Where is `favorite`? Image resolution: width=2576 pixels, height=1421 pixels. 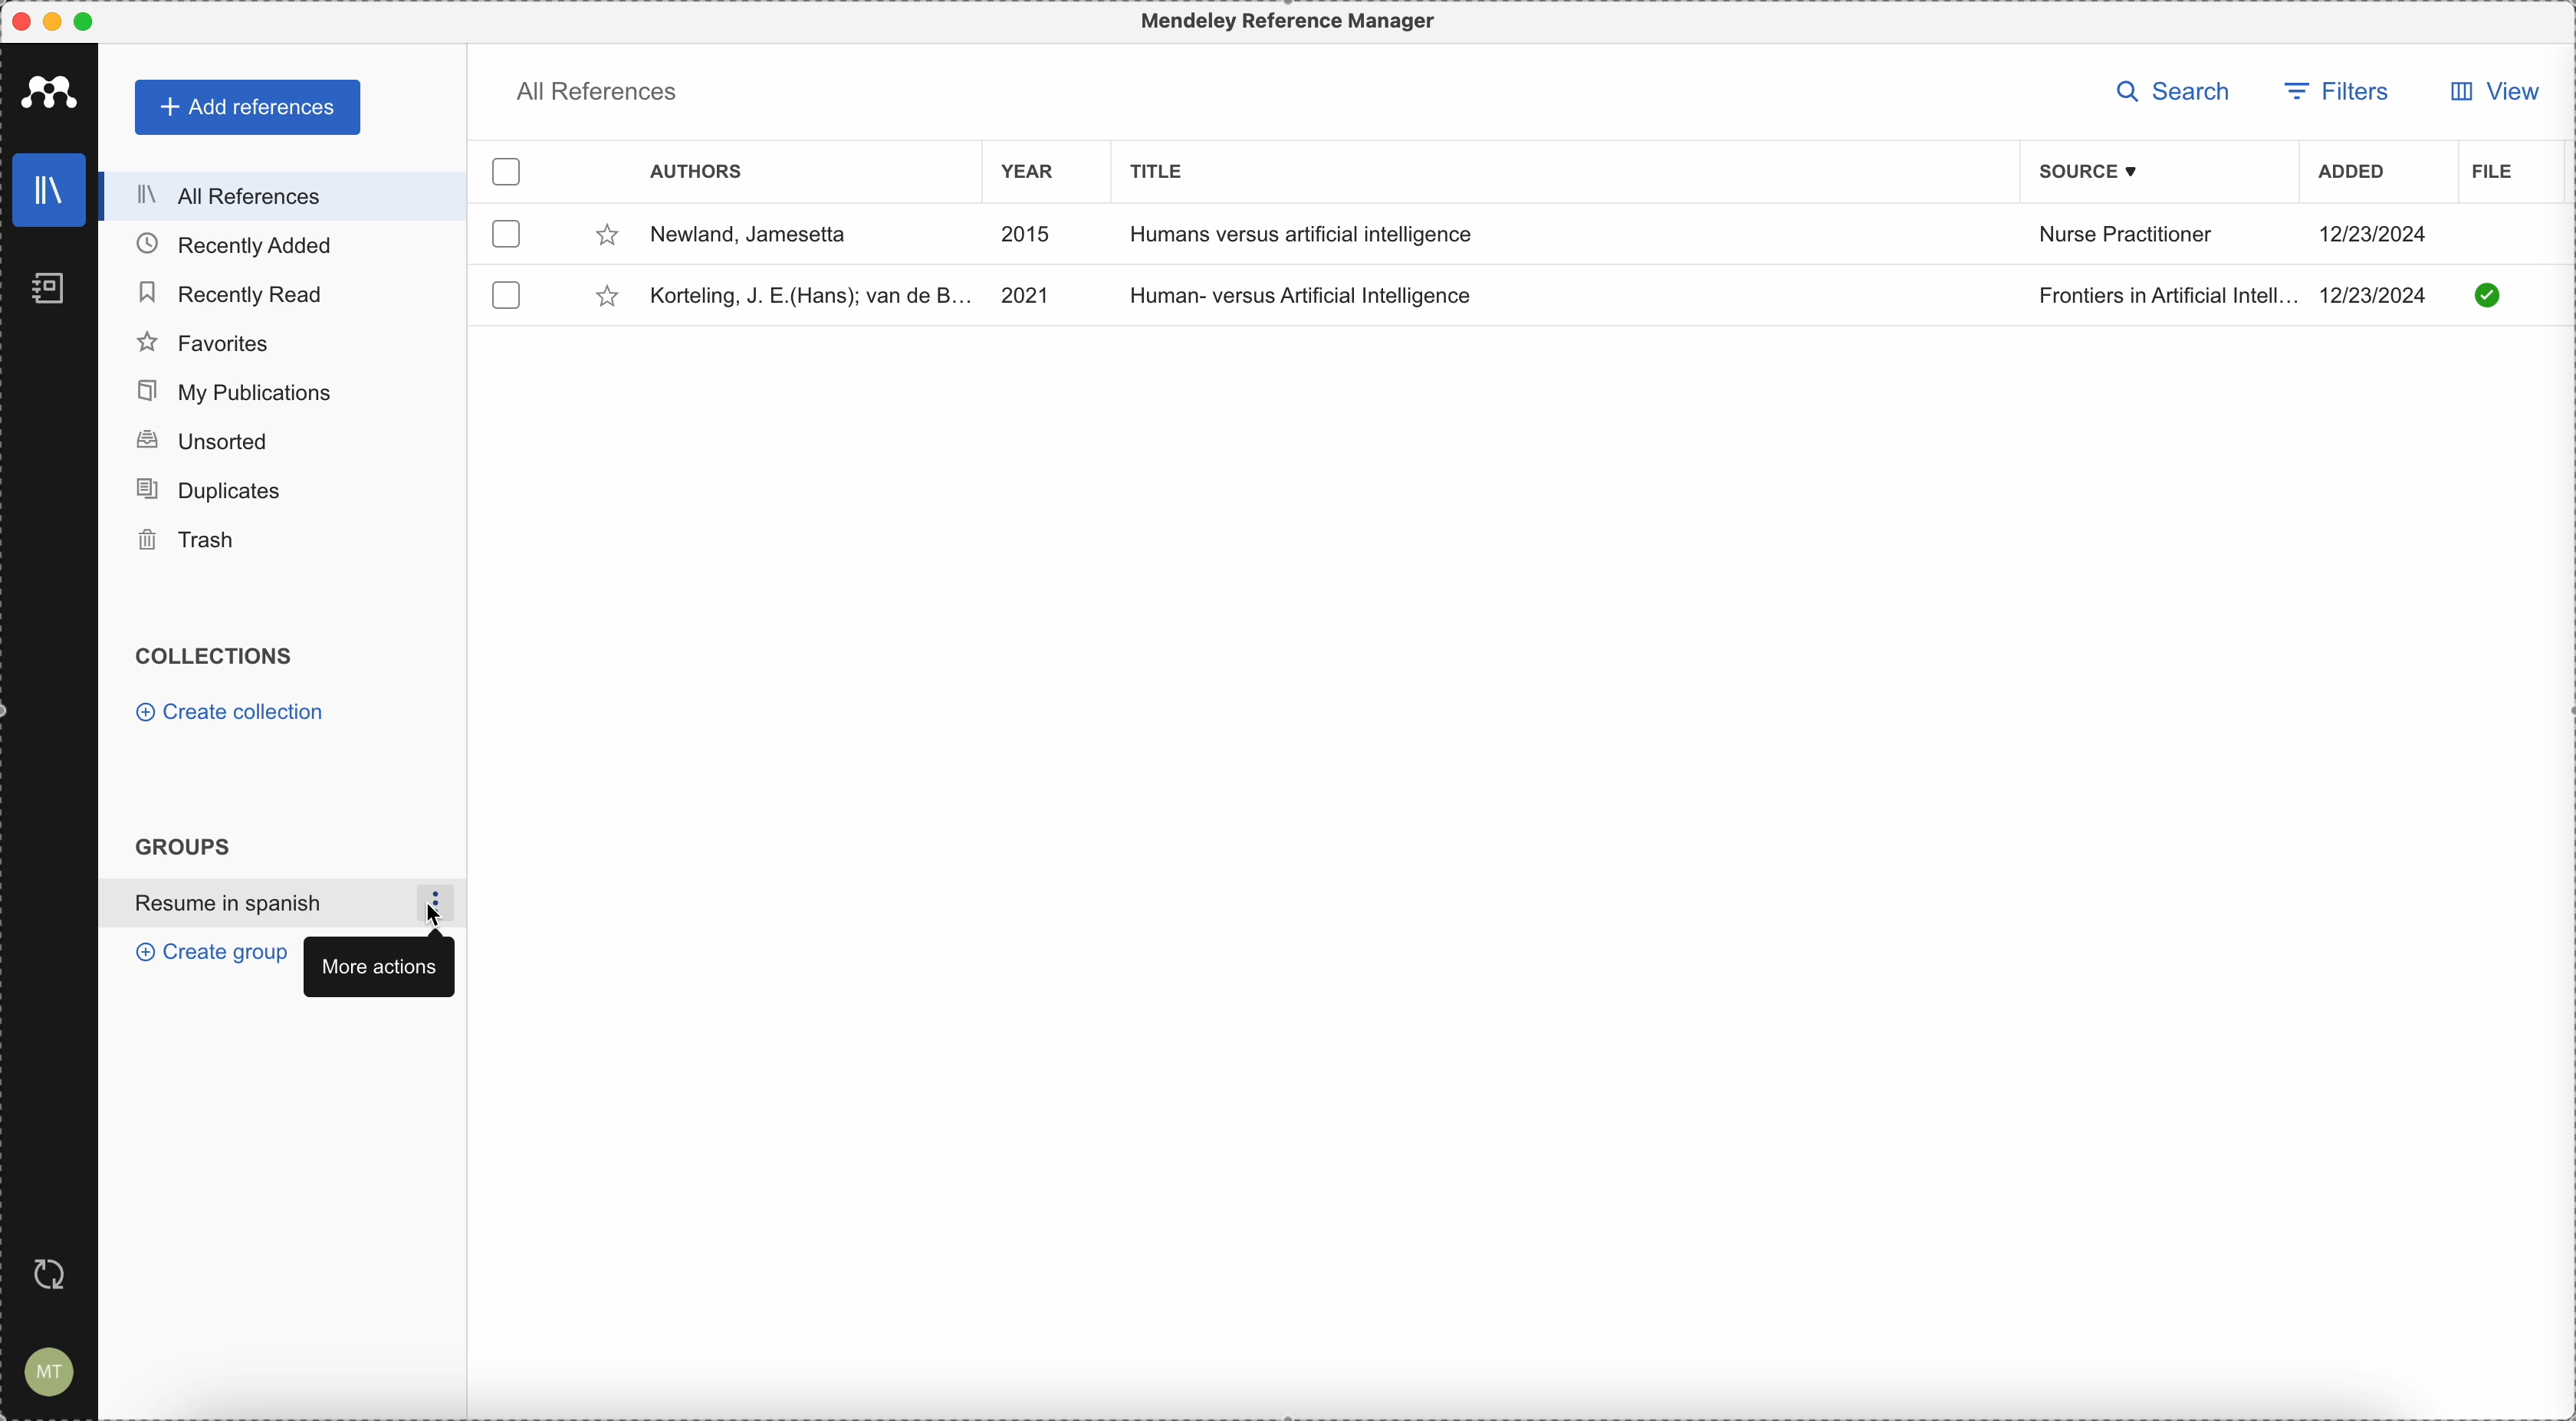 favorite is located at coordinates (607, 296).